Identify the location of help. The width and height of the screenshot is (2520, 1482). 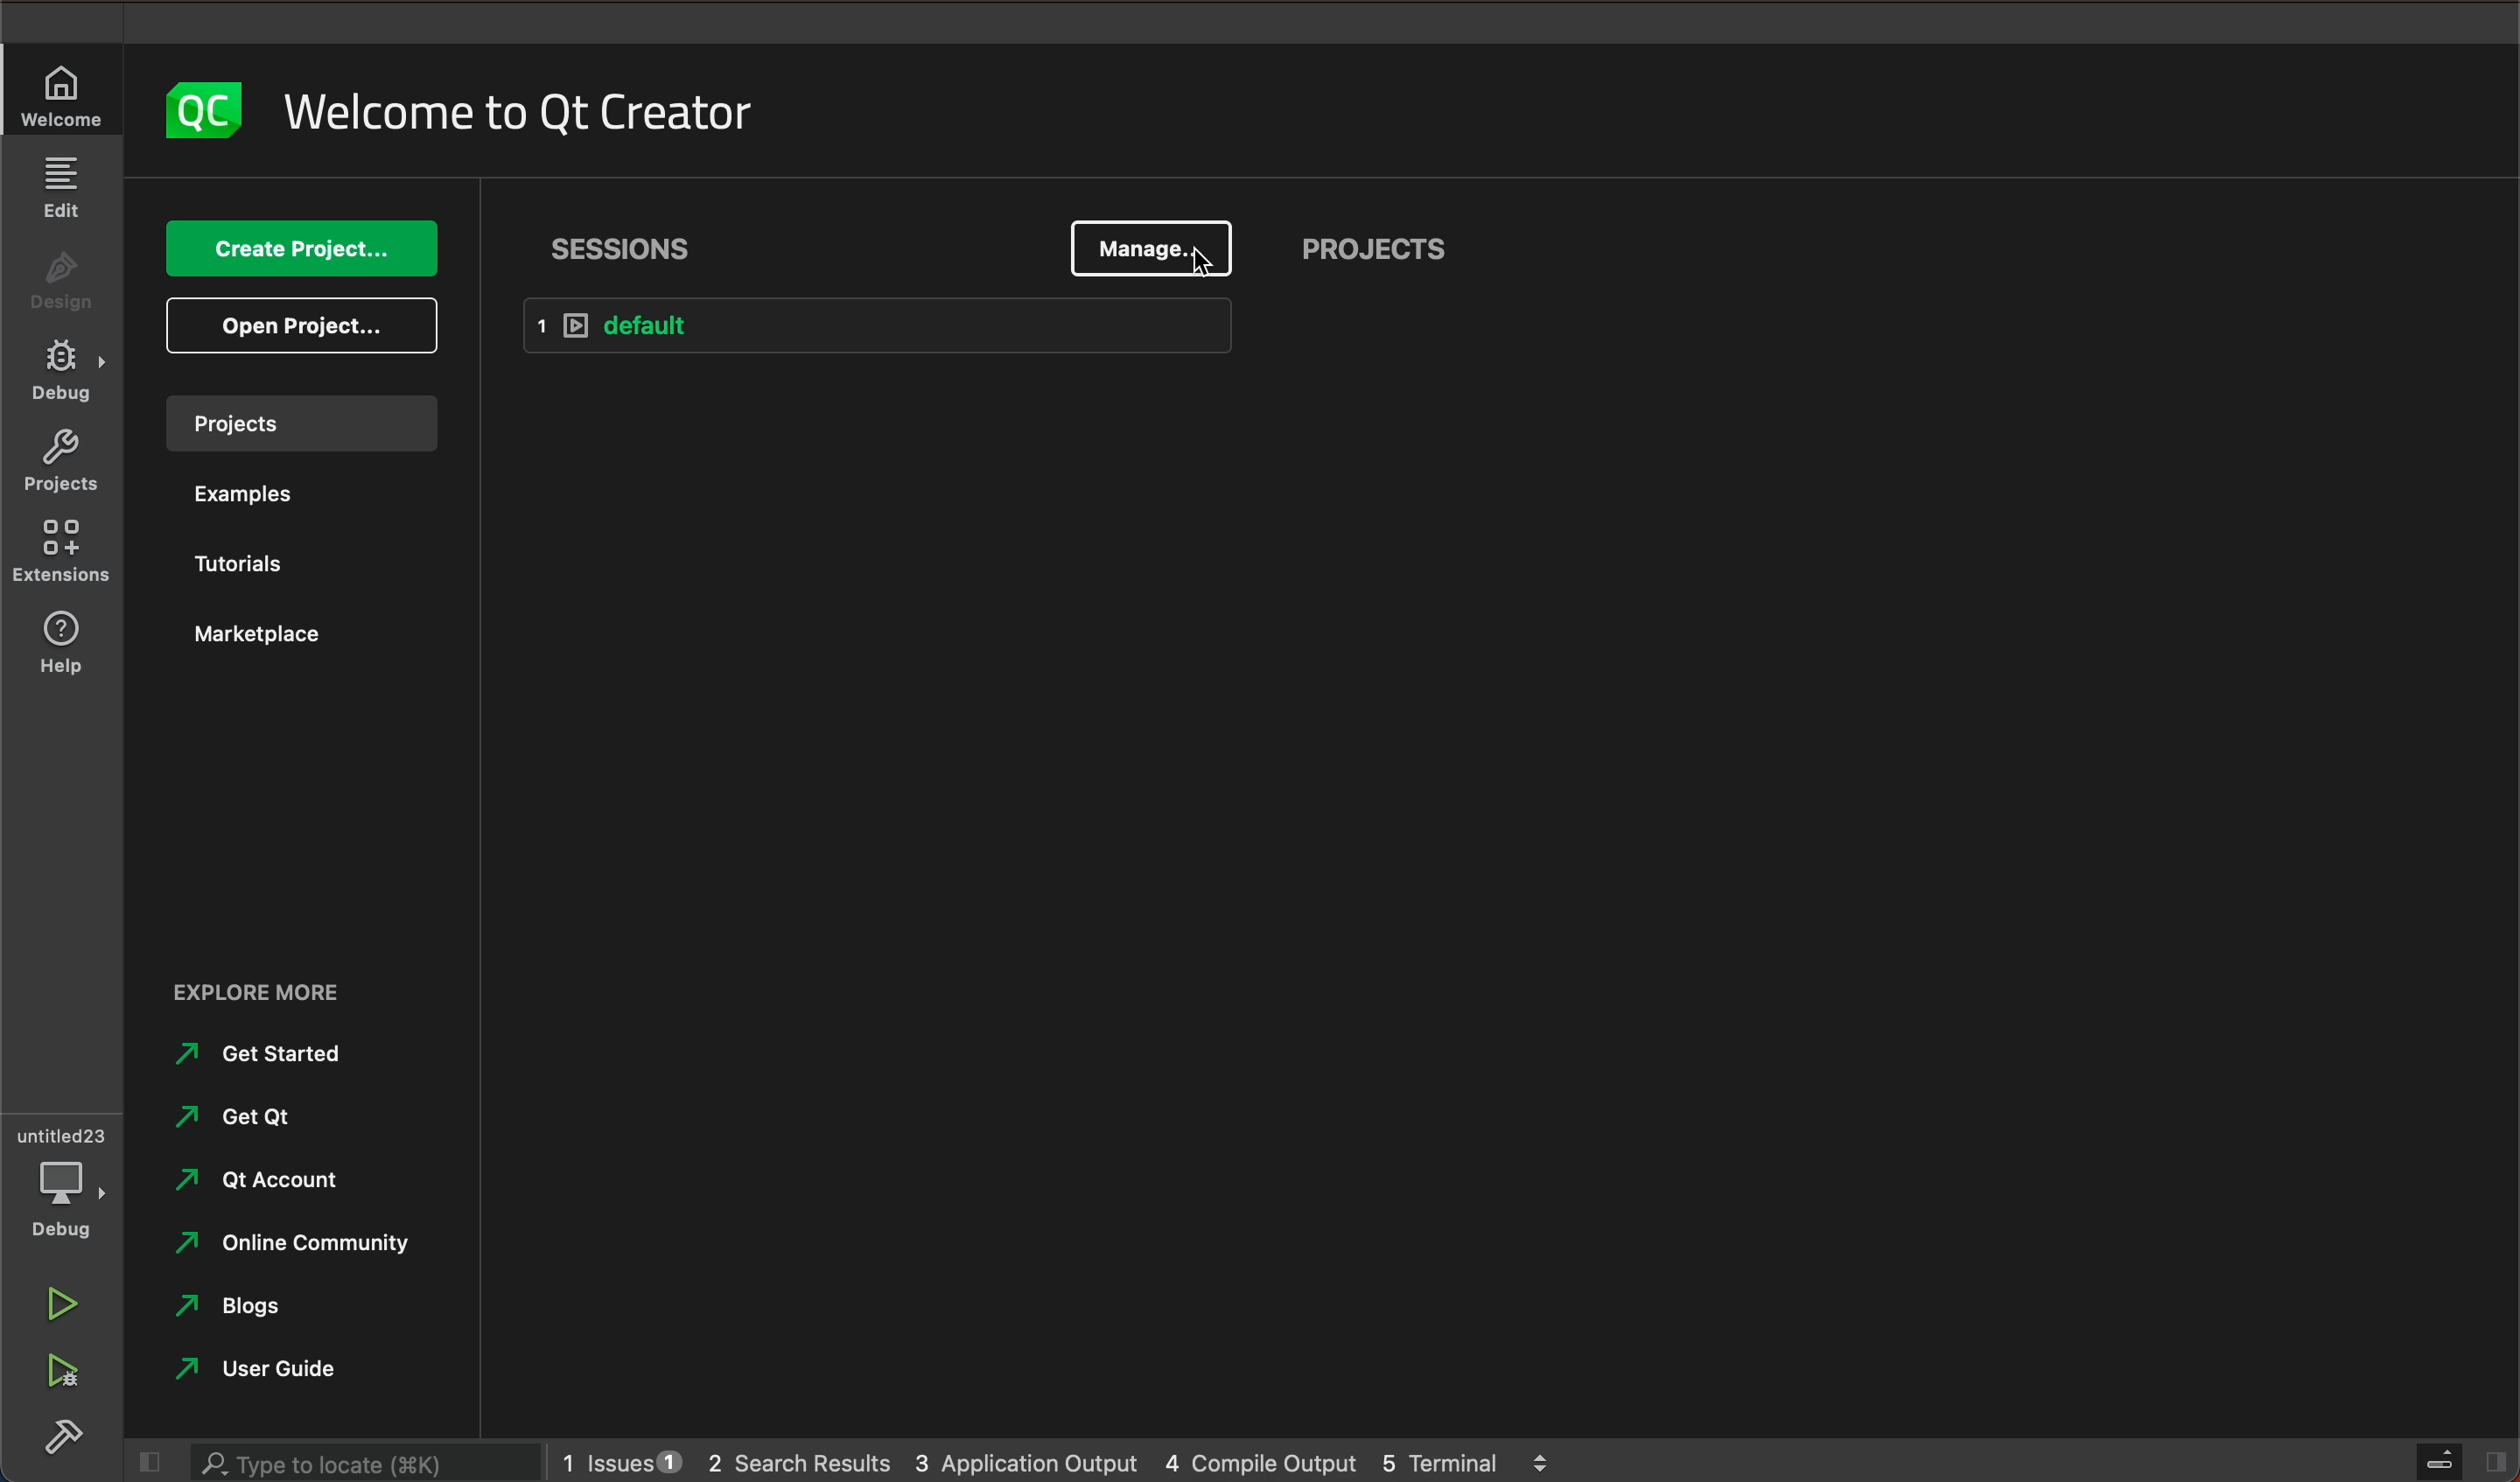
(67, 645).